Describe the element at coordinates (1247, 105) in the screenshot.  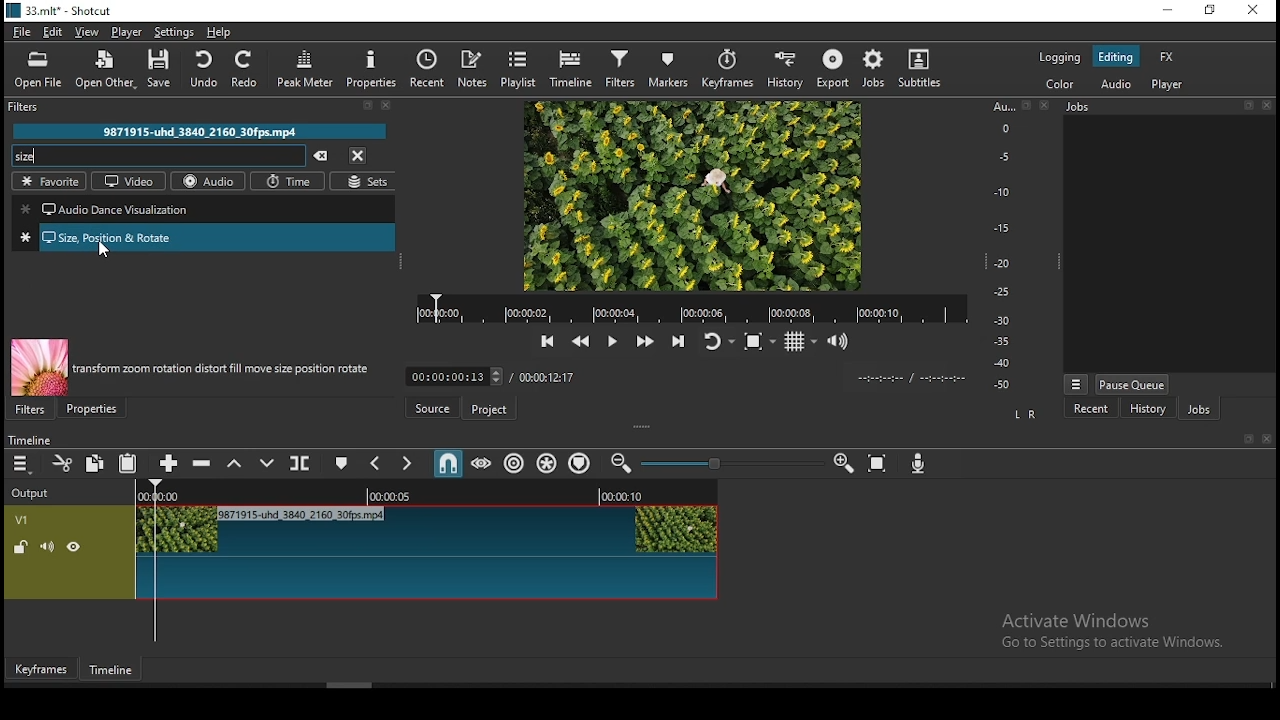
I see `resize` at that location.